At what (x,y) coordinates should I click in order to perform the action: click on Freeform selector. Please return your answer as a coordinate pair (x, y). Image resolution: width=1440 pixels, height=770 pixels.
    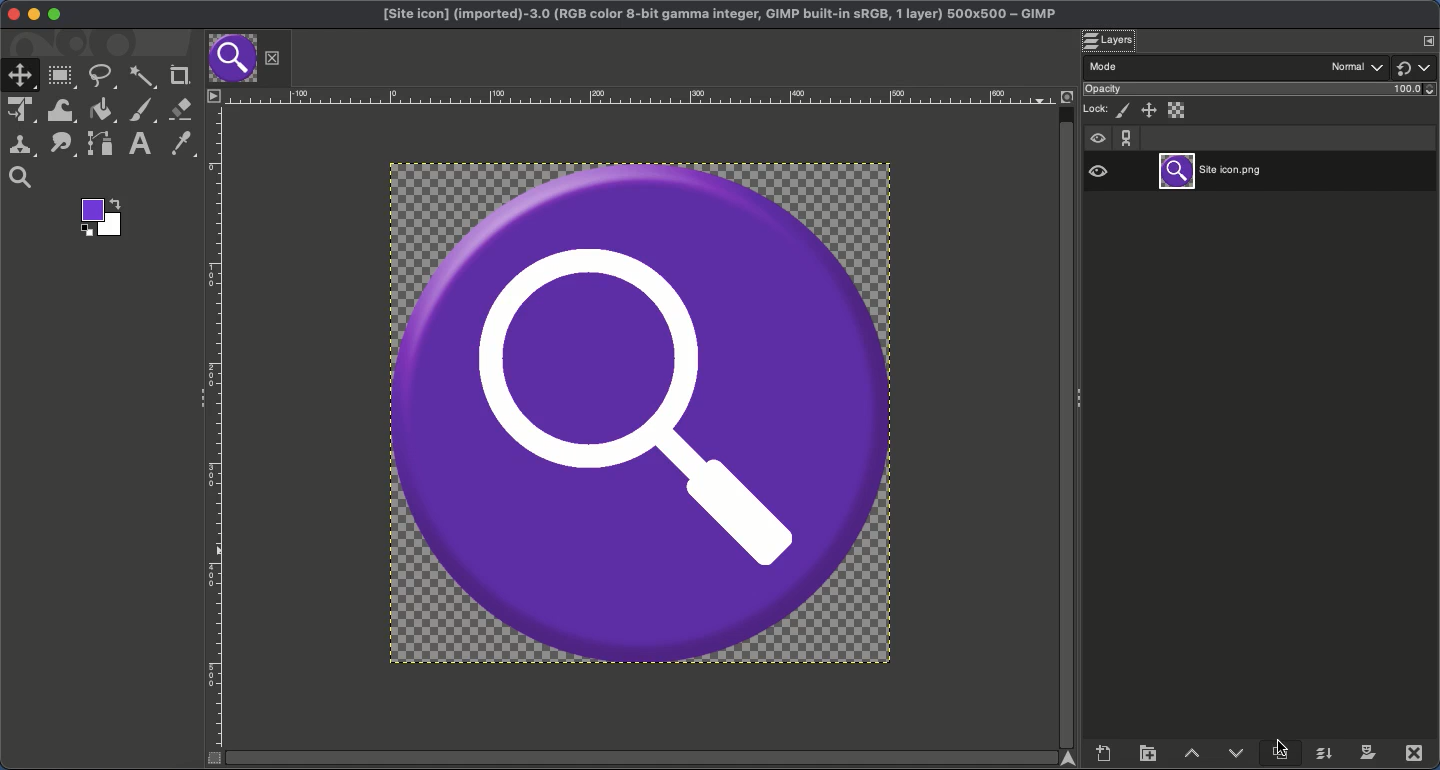
    Looking at the image, I should click on (103, 78).